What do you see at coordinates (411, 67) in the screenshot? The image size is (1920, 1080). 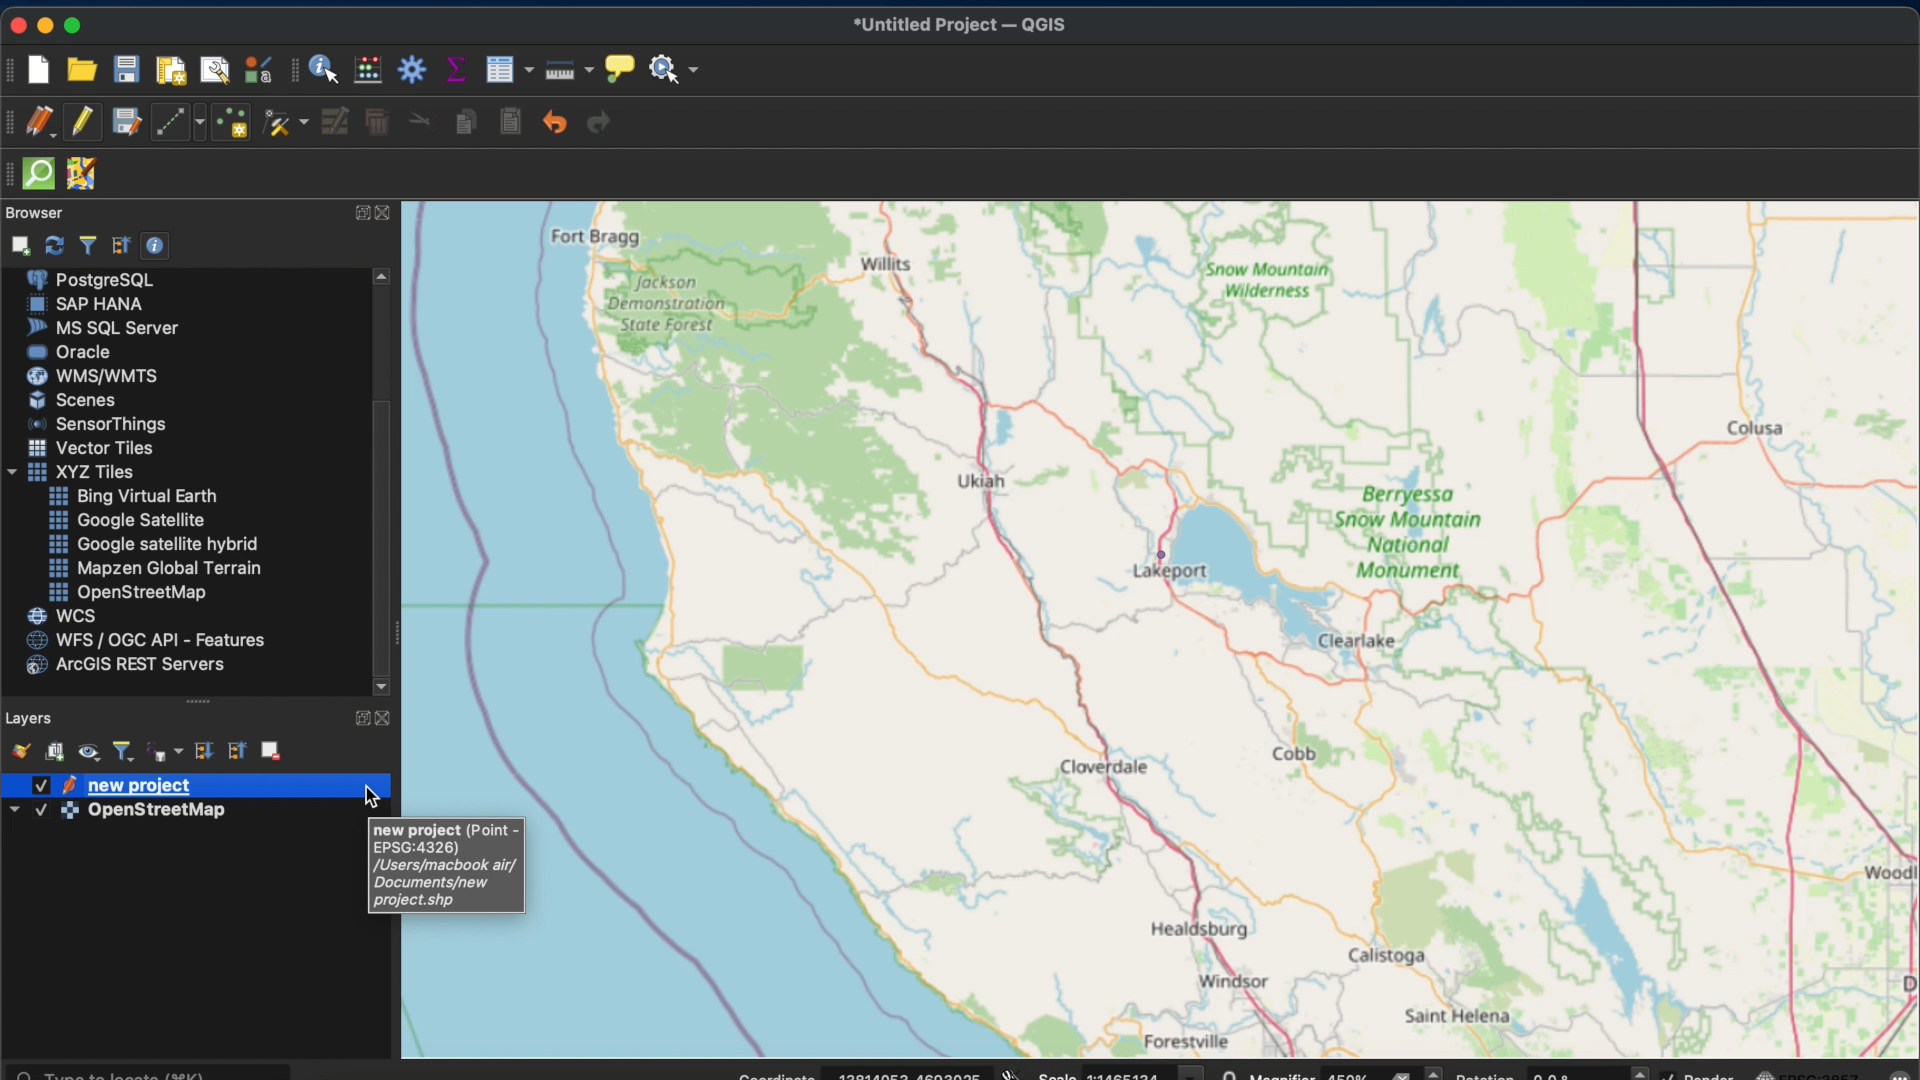 I see `toolbox` at bounding box center [411, 67].